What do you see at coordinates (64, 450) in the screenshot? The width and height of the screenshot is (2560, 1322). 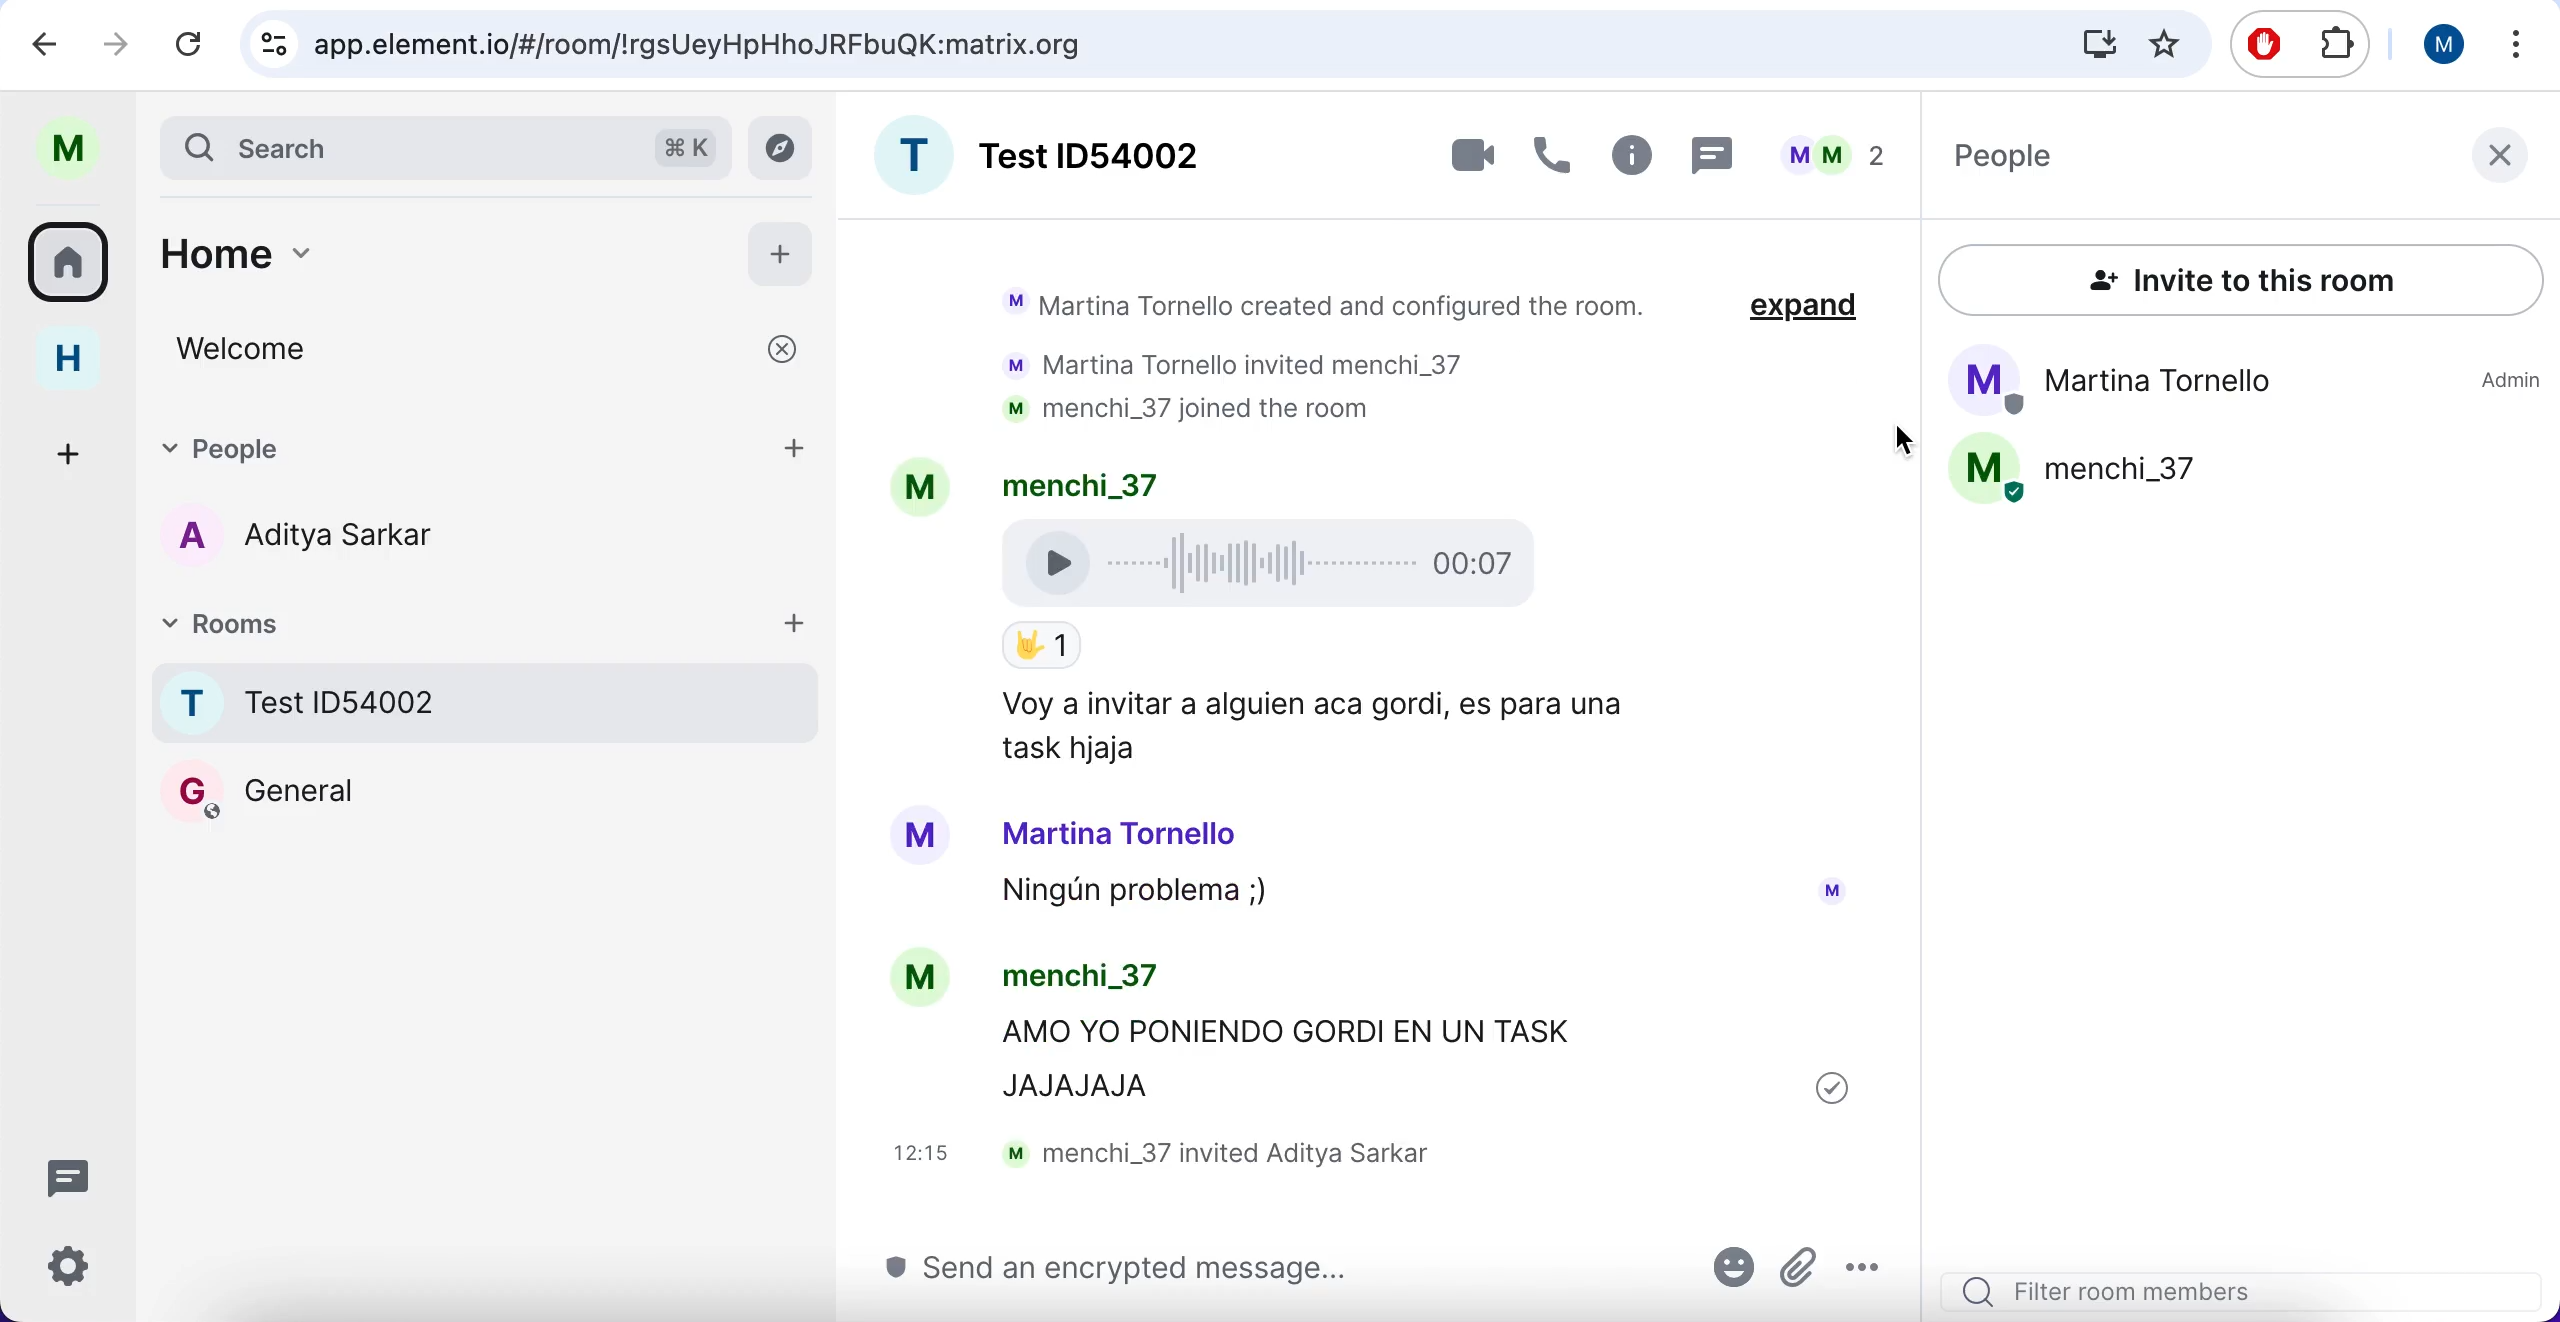 I see `add` at bounding box center [64, 450].